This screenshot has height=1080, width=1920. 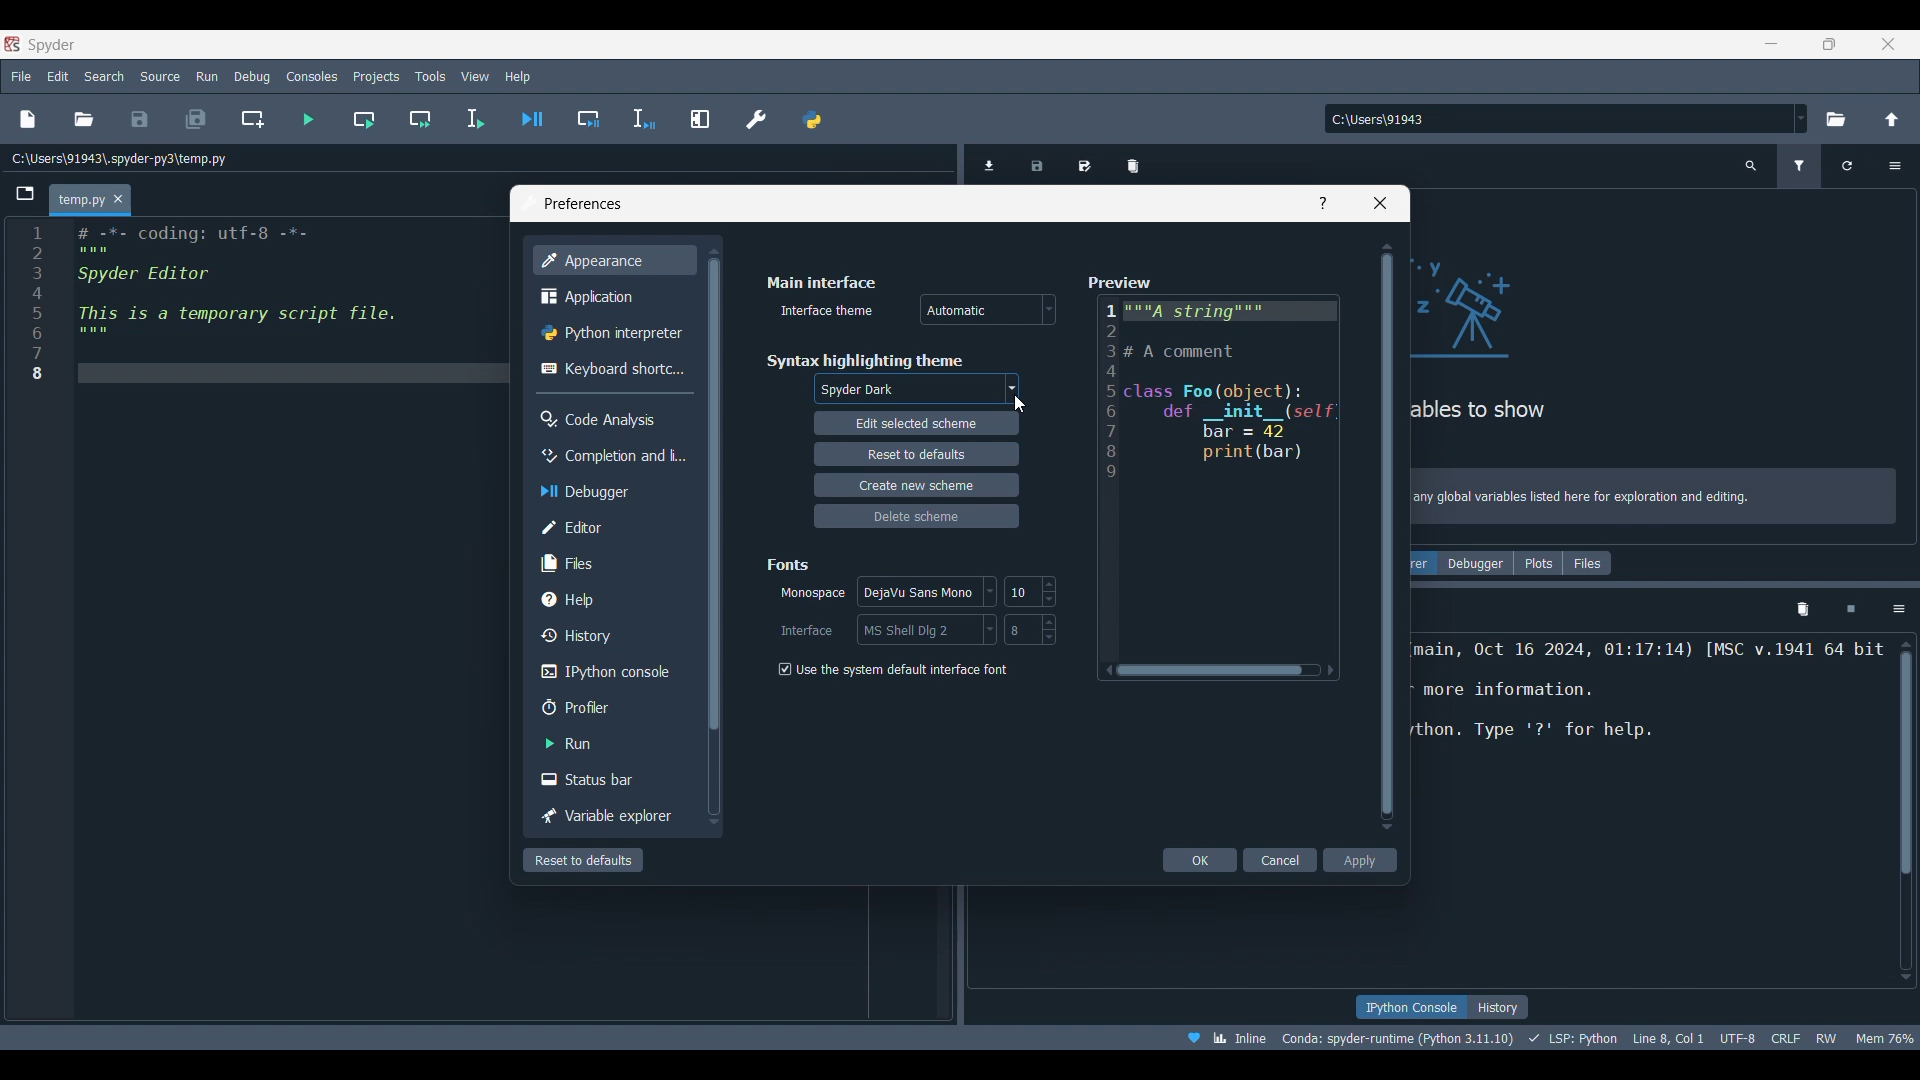 I want to click on Run current cell, so click(x=363, y=119).